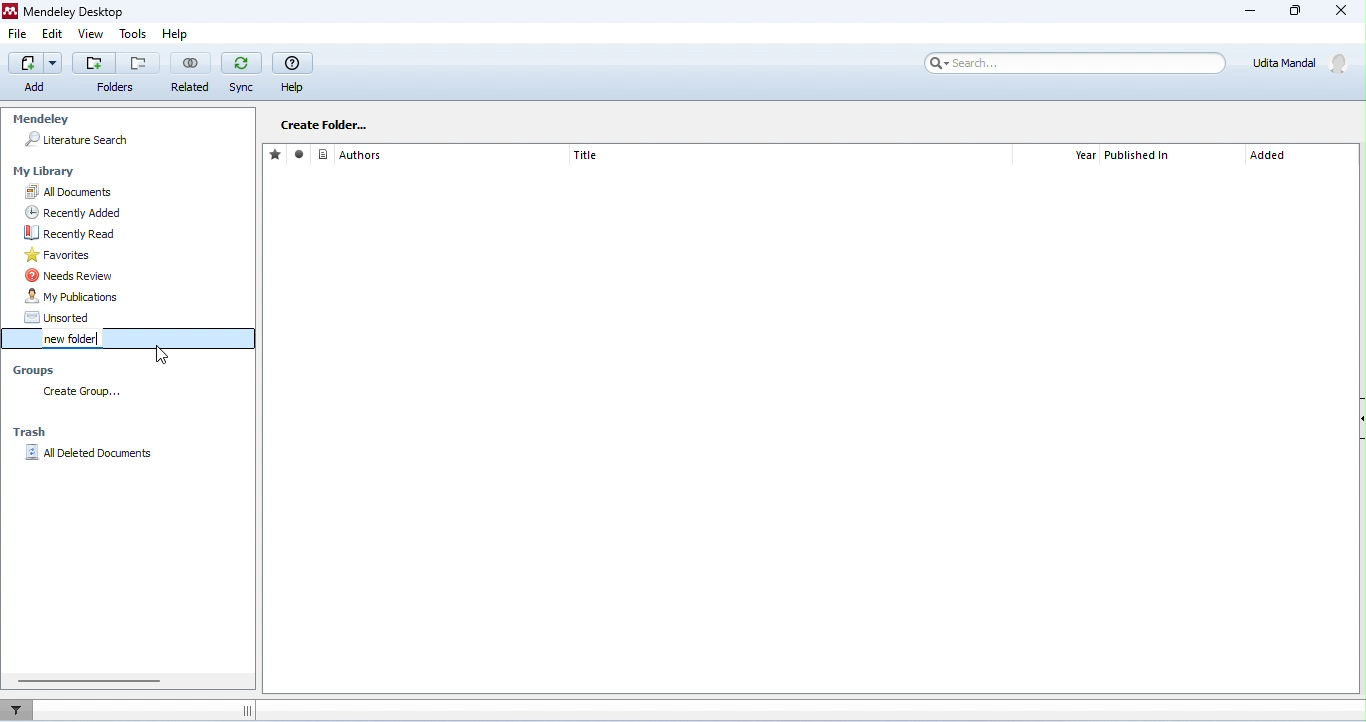  What do you see at coordinates (246, 711) in the screenshot?
I see `drag to expand` at bounding box center [246, 711].